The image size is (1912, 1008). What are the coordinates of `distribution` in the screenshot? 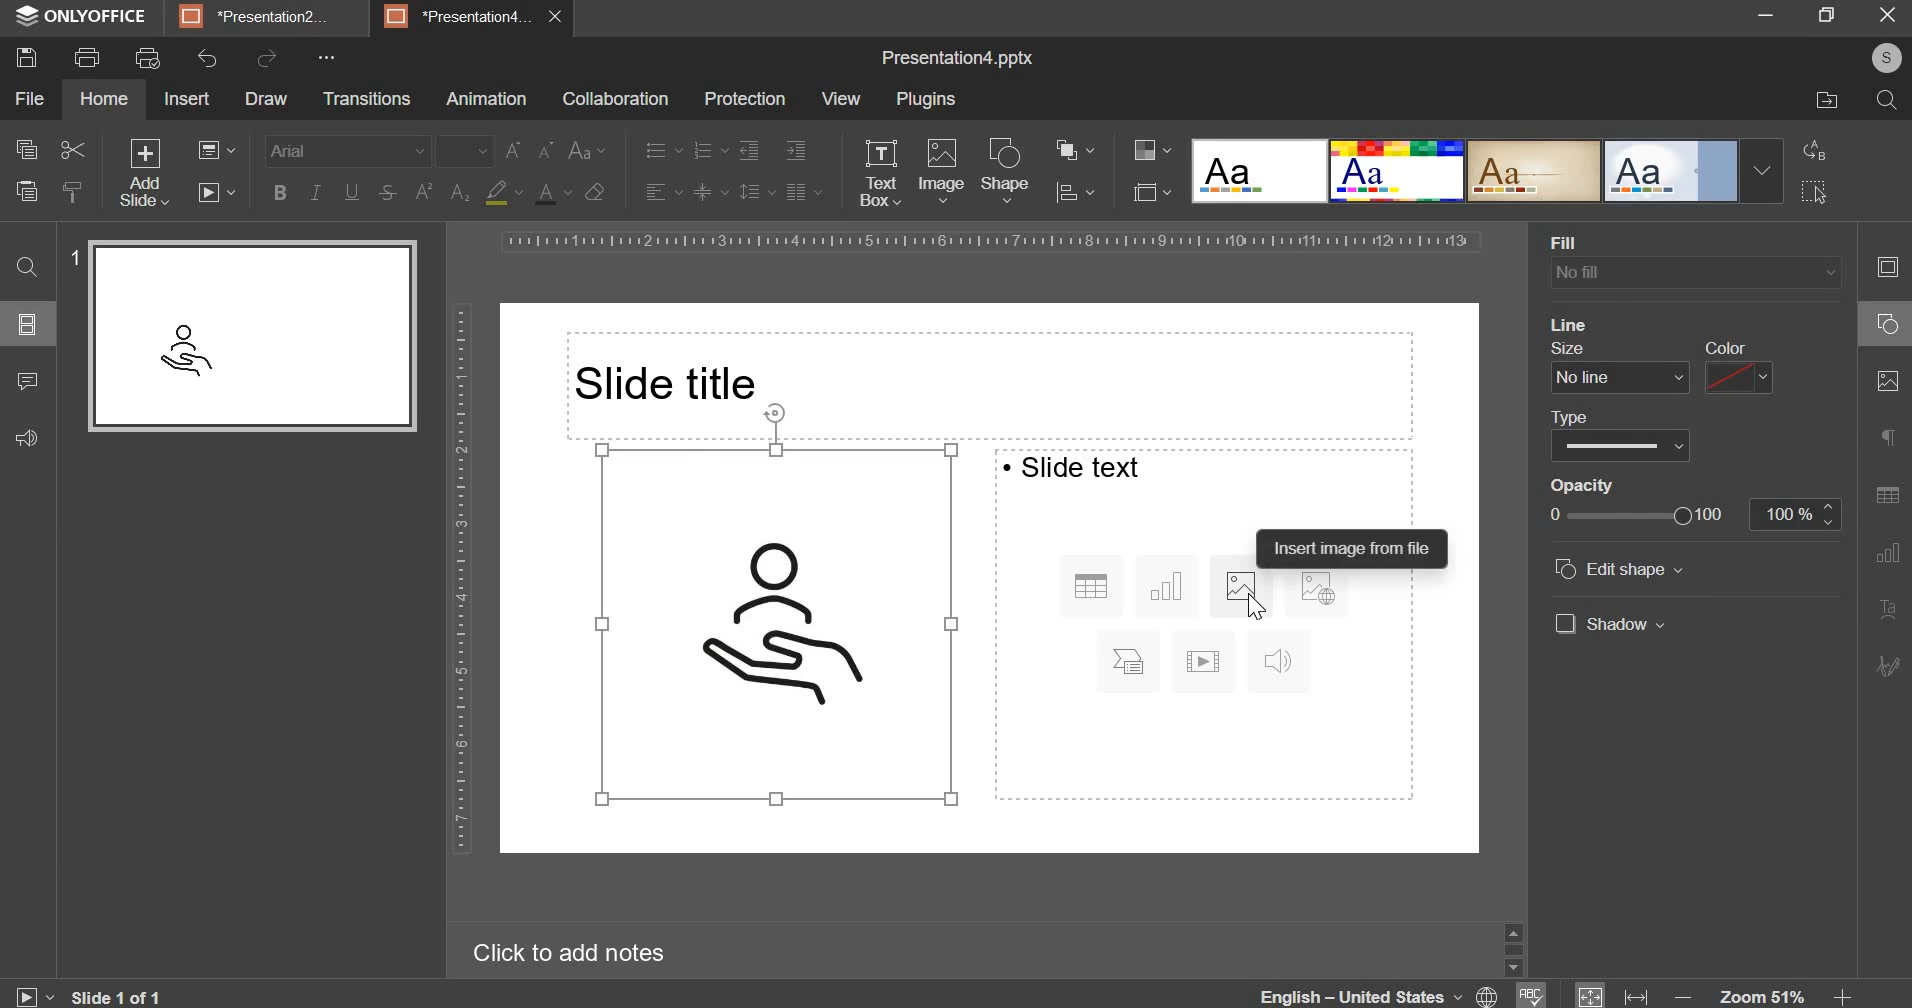 It's located at (1071, 192).